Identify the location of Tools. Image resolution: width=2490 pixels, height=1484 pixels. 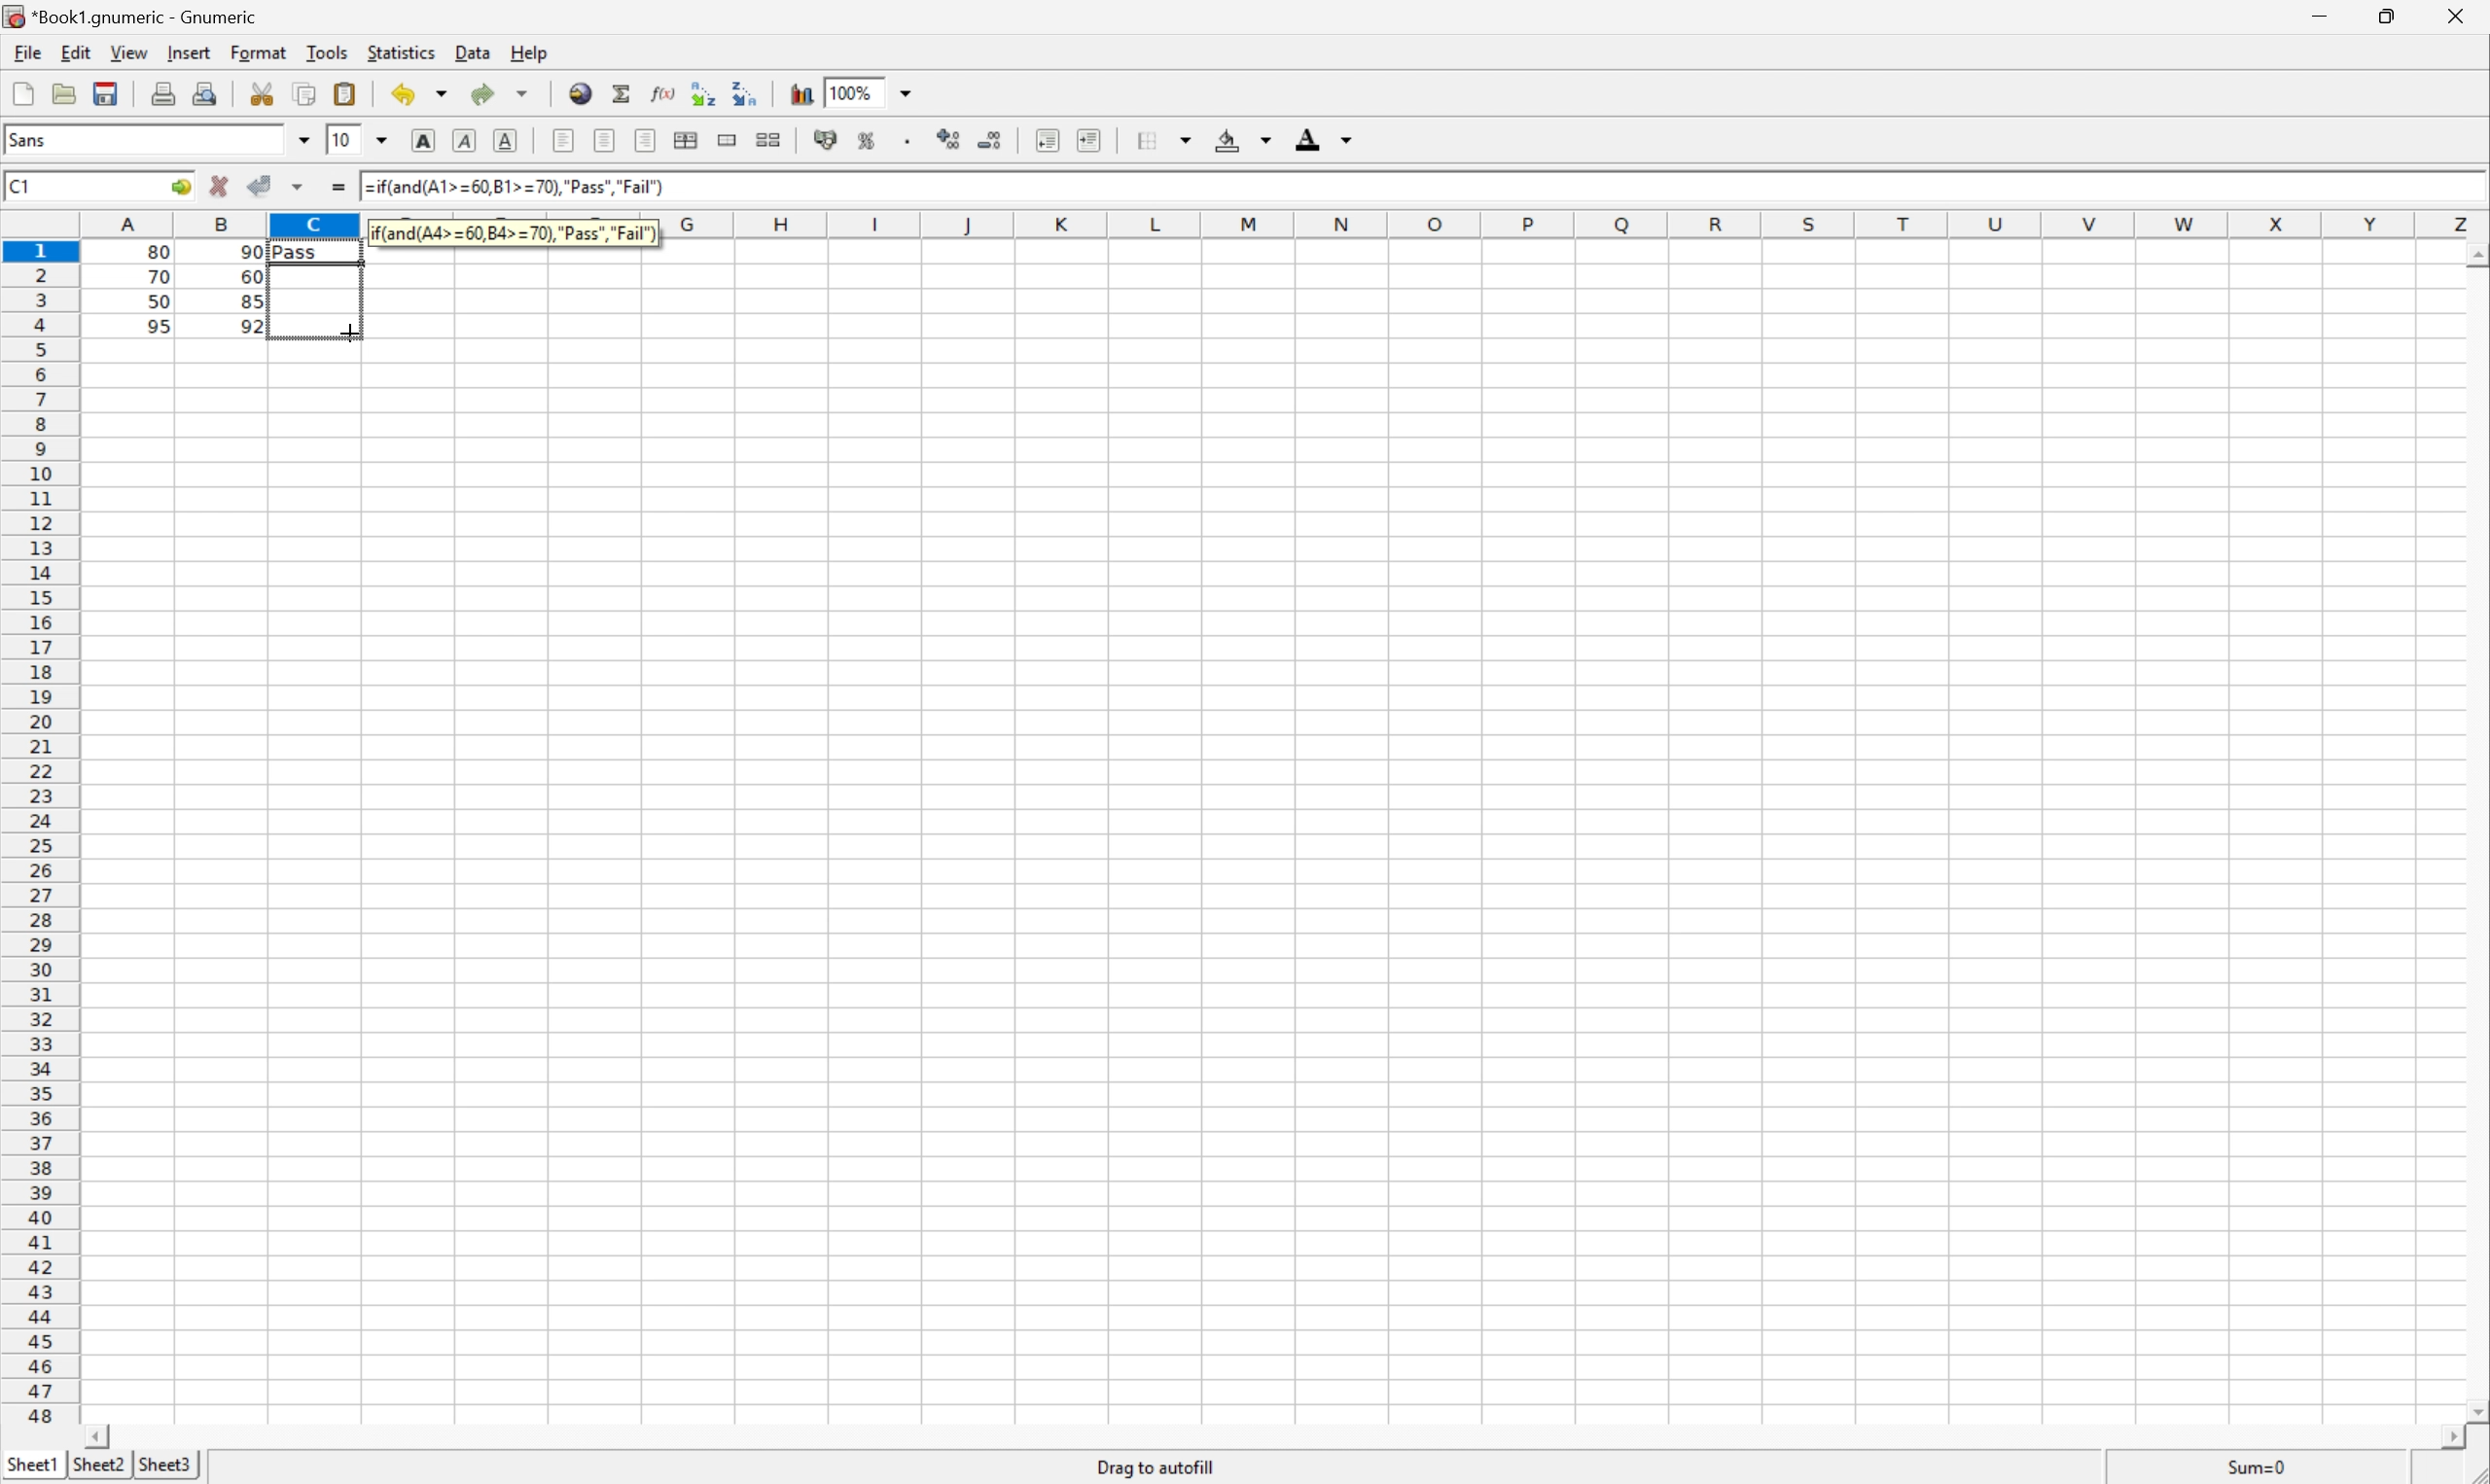
(325, 51).